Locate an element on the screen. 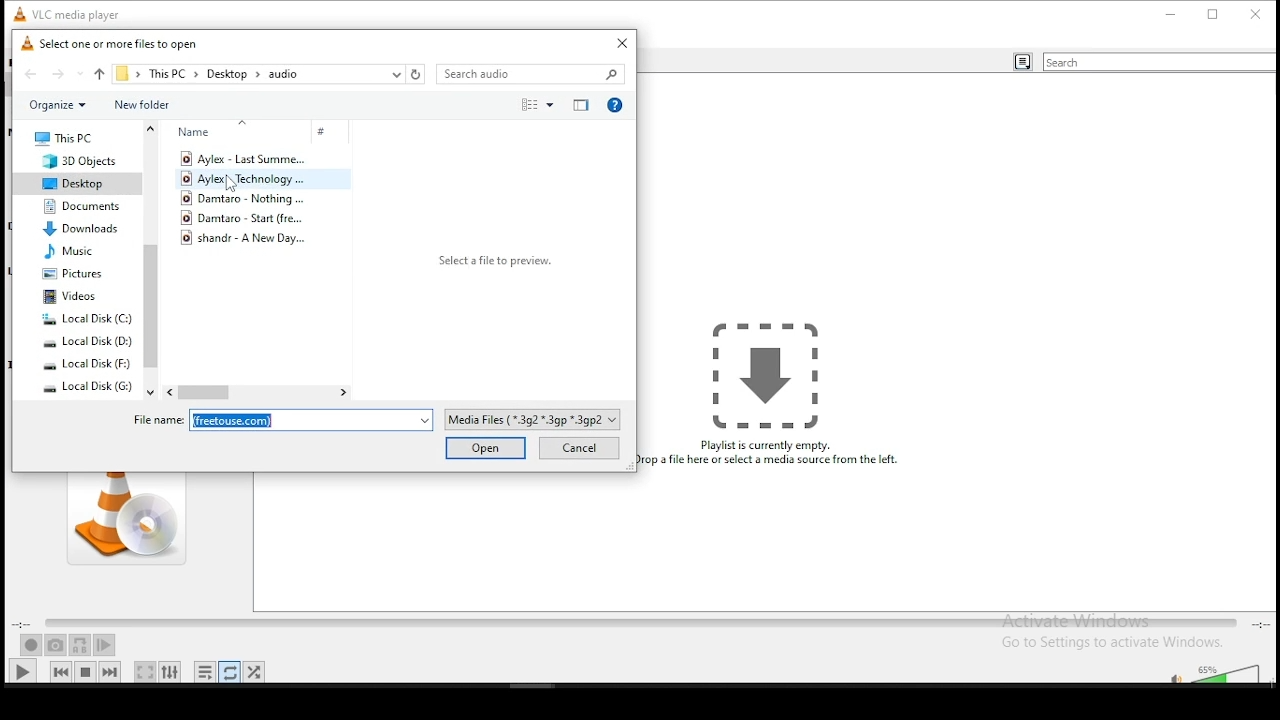  cursor is located at coordinates (232, 184).